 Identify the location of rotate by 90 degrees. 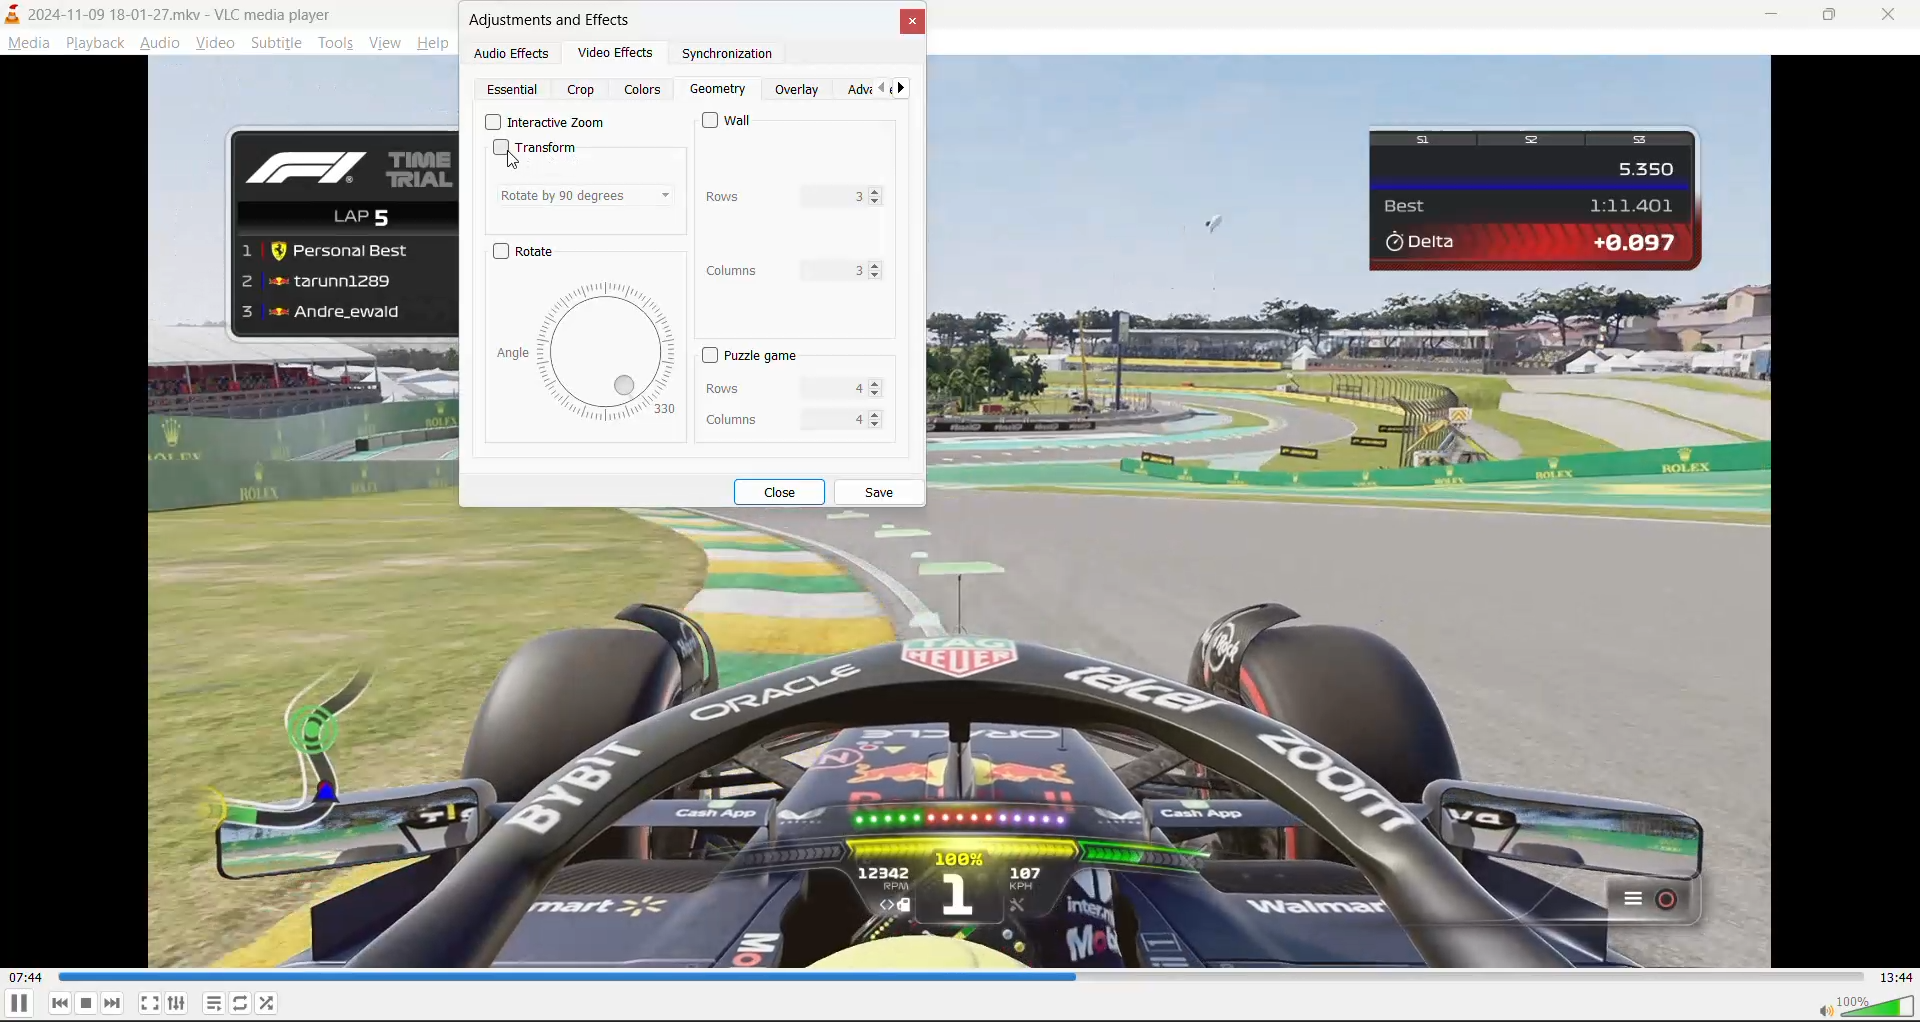
(589, 196).